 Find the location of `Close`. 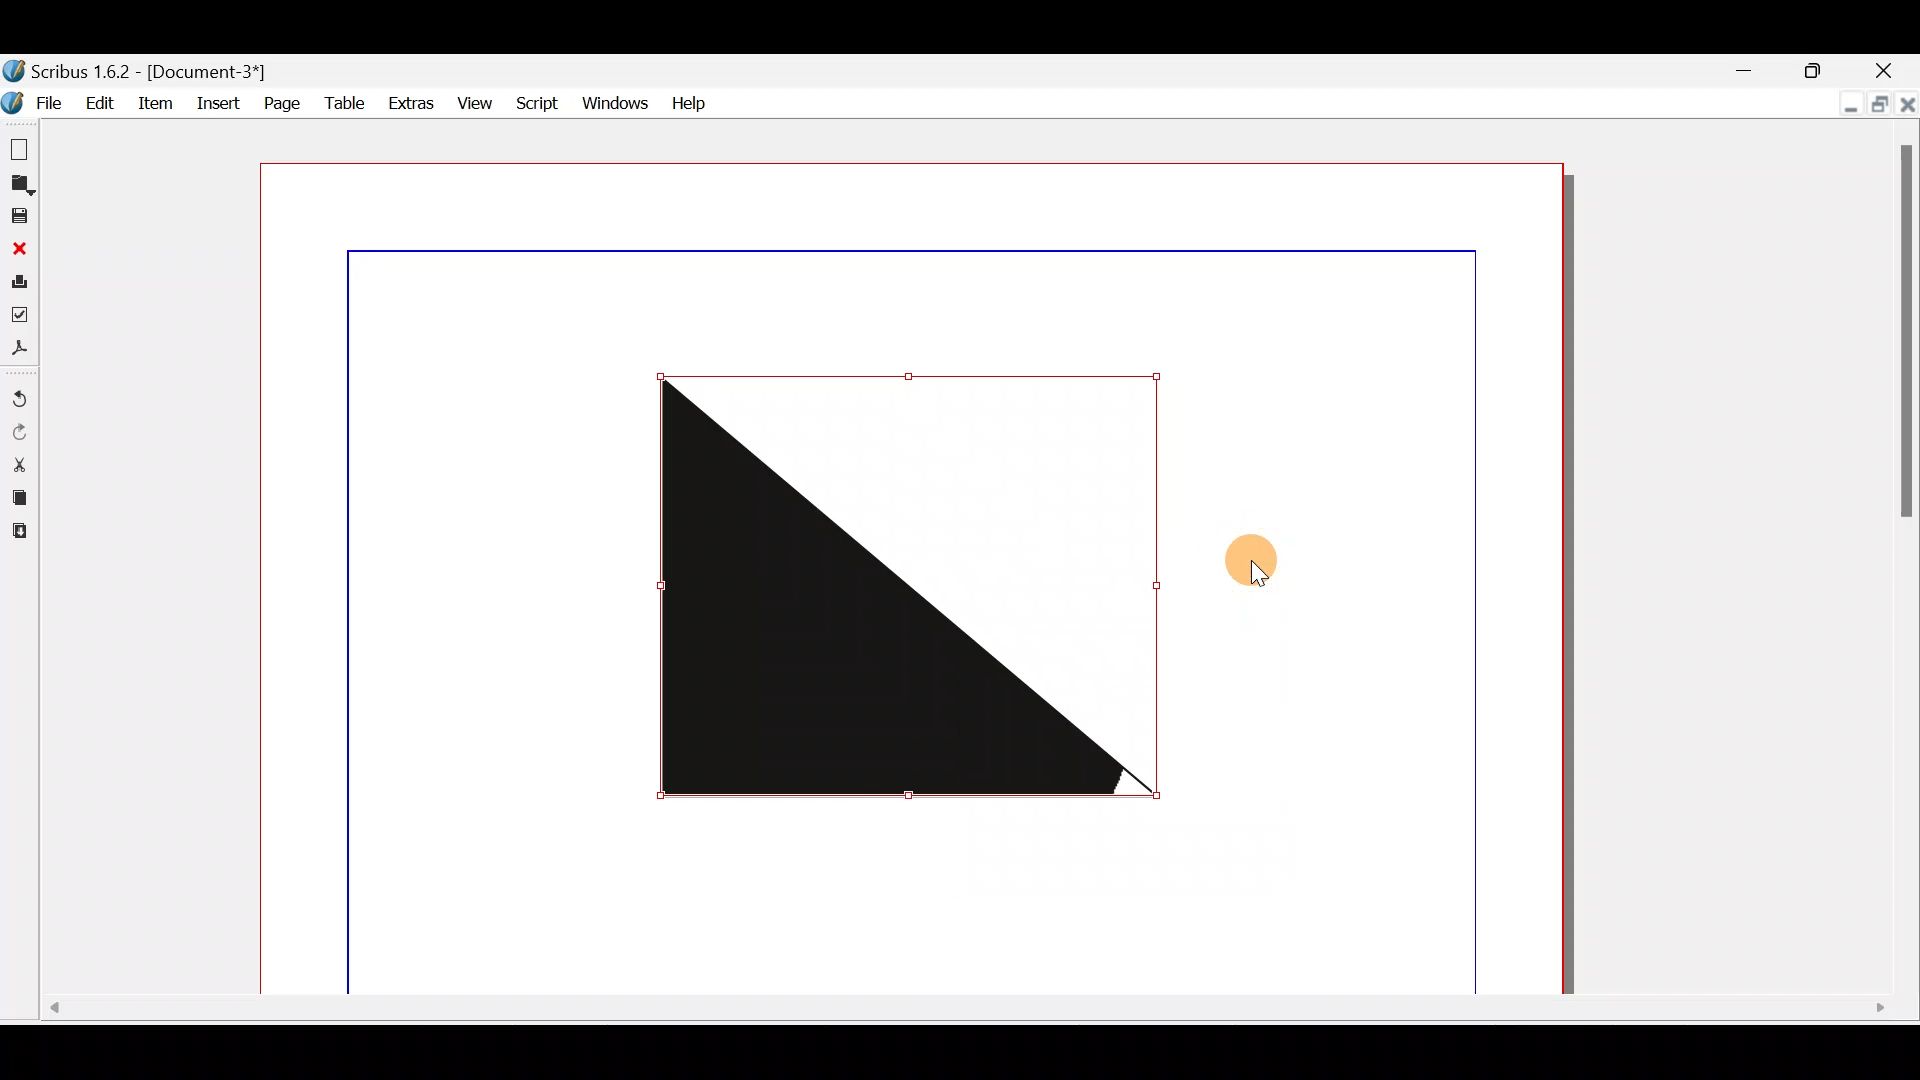

Close is located at coordinates (1906, 110).